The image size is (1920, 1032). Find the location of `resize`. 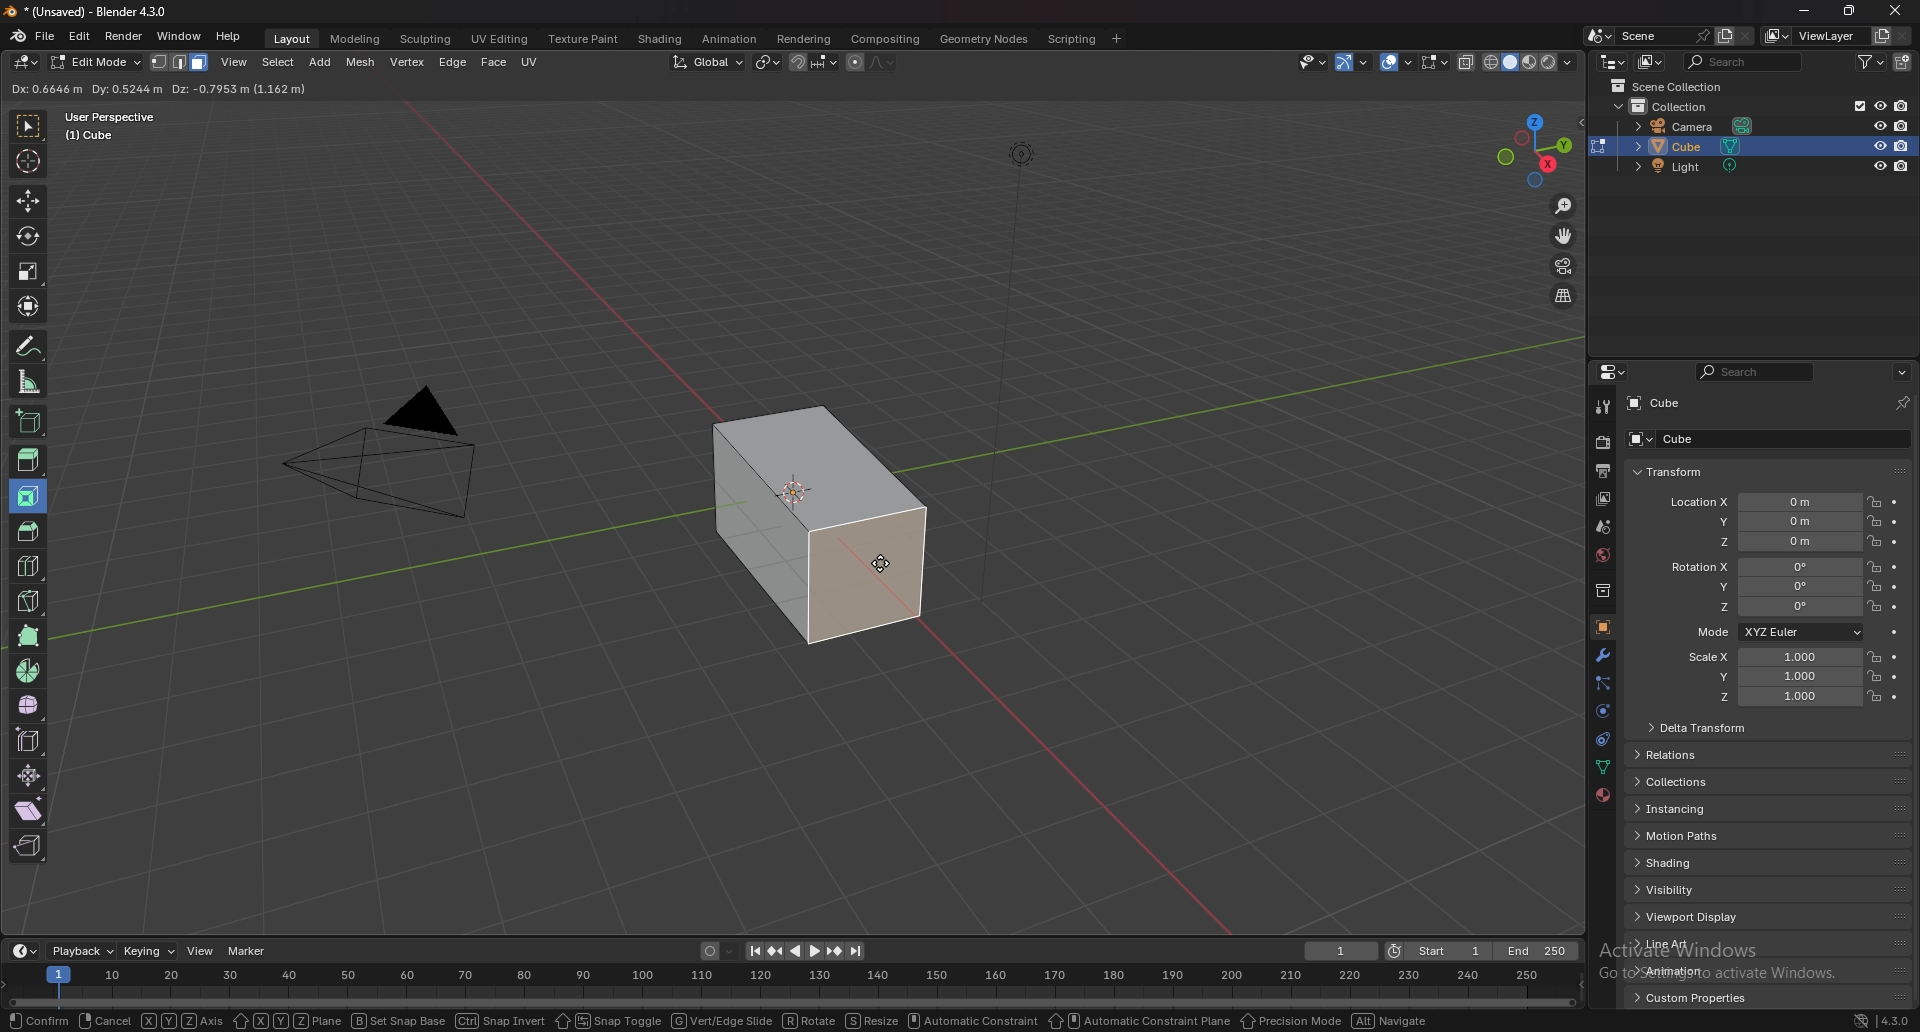

resize is located at coordinates (872, 1021).